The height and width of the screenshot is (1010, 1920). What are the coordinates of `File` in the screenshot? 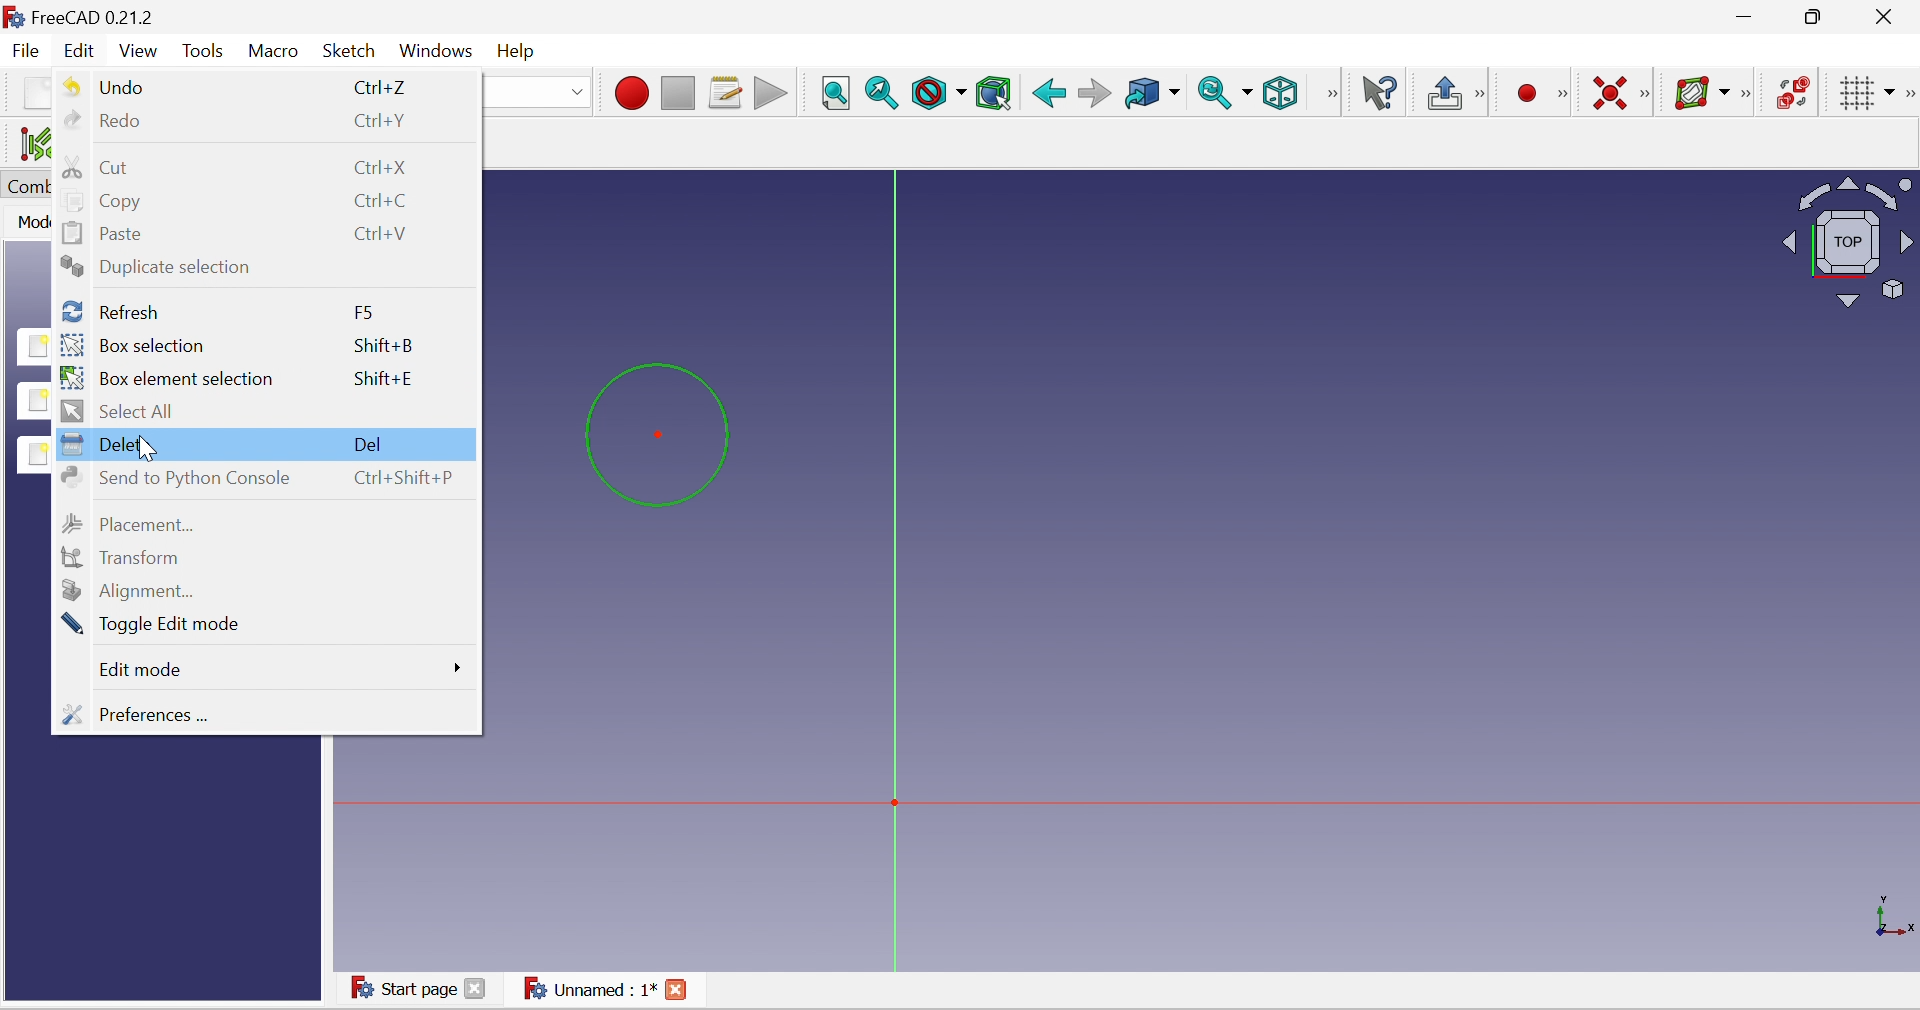 It's located at (28, 50).